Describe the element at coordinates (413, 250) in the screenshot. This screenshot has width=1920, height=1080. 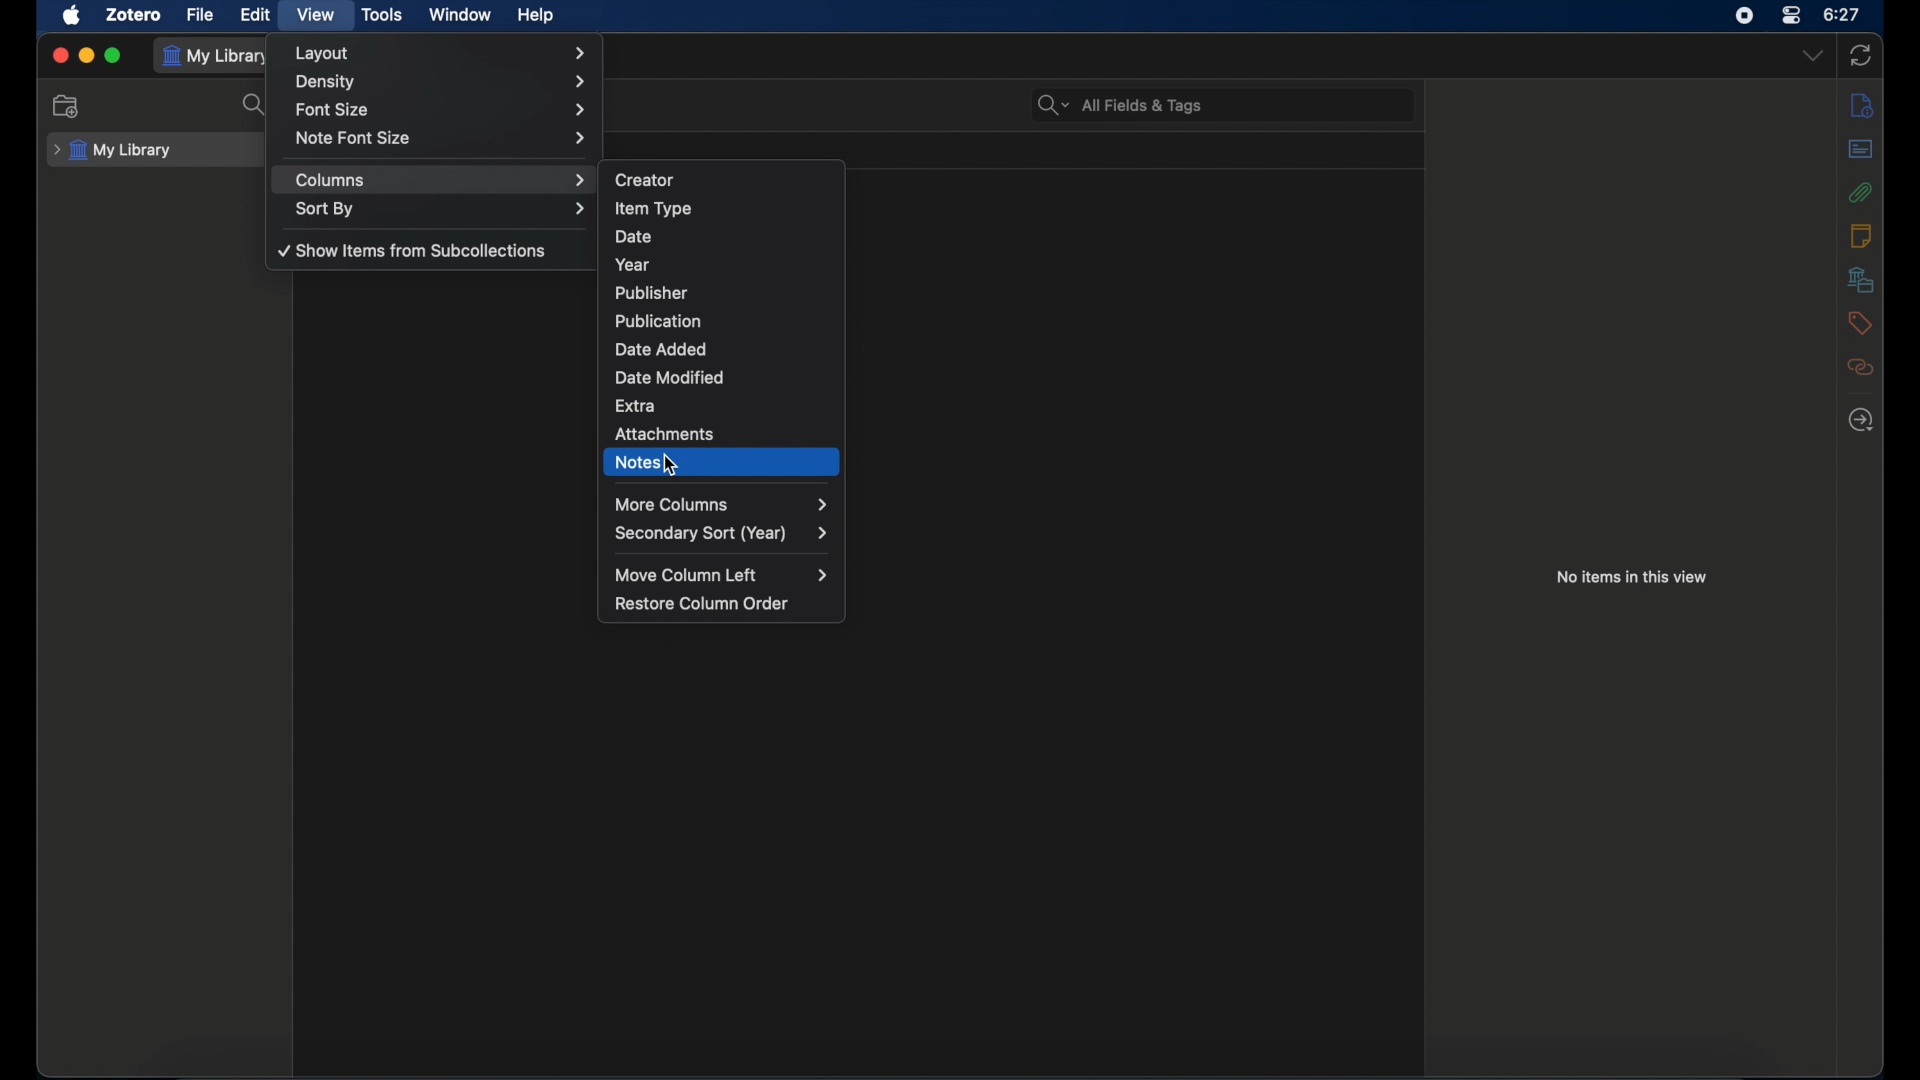
I see `show items from sub collections` at that location.